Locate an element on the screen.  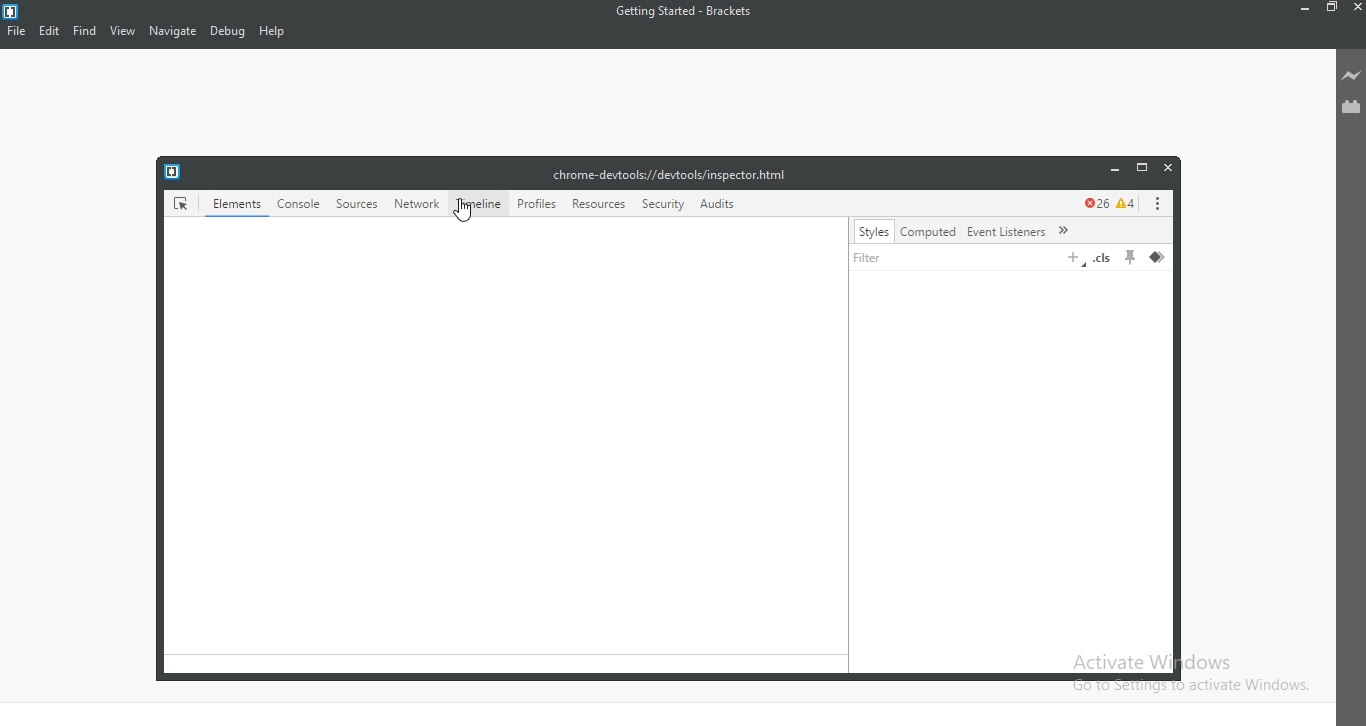
resources is located at coordinates (598, 203).